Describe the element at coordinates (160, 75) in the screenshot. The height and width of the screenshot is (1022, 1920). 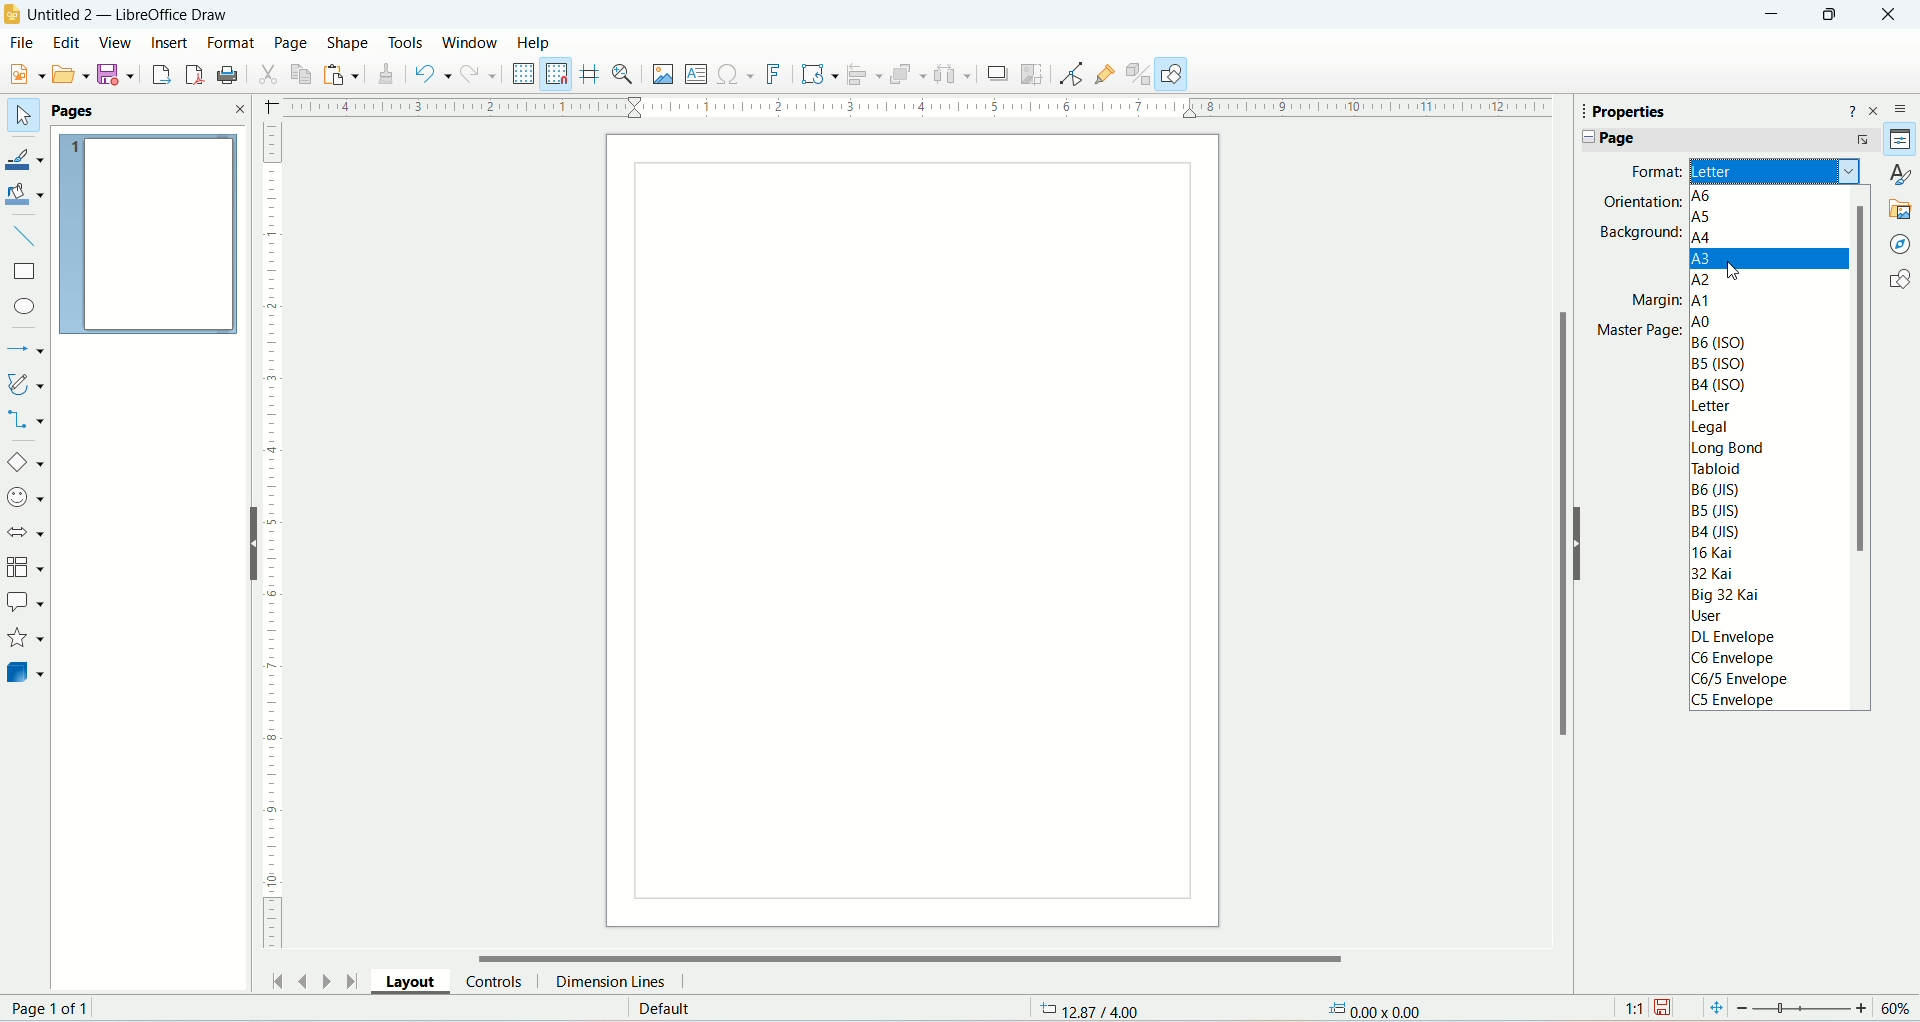
I see `export` at that location.